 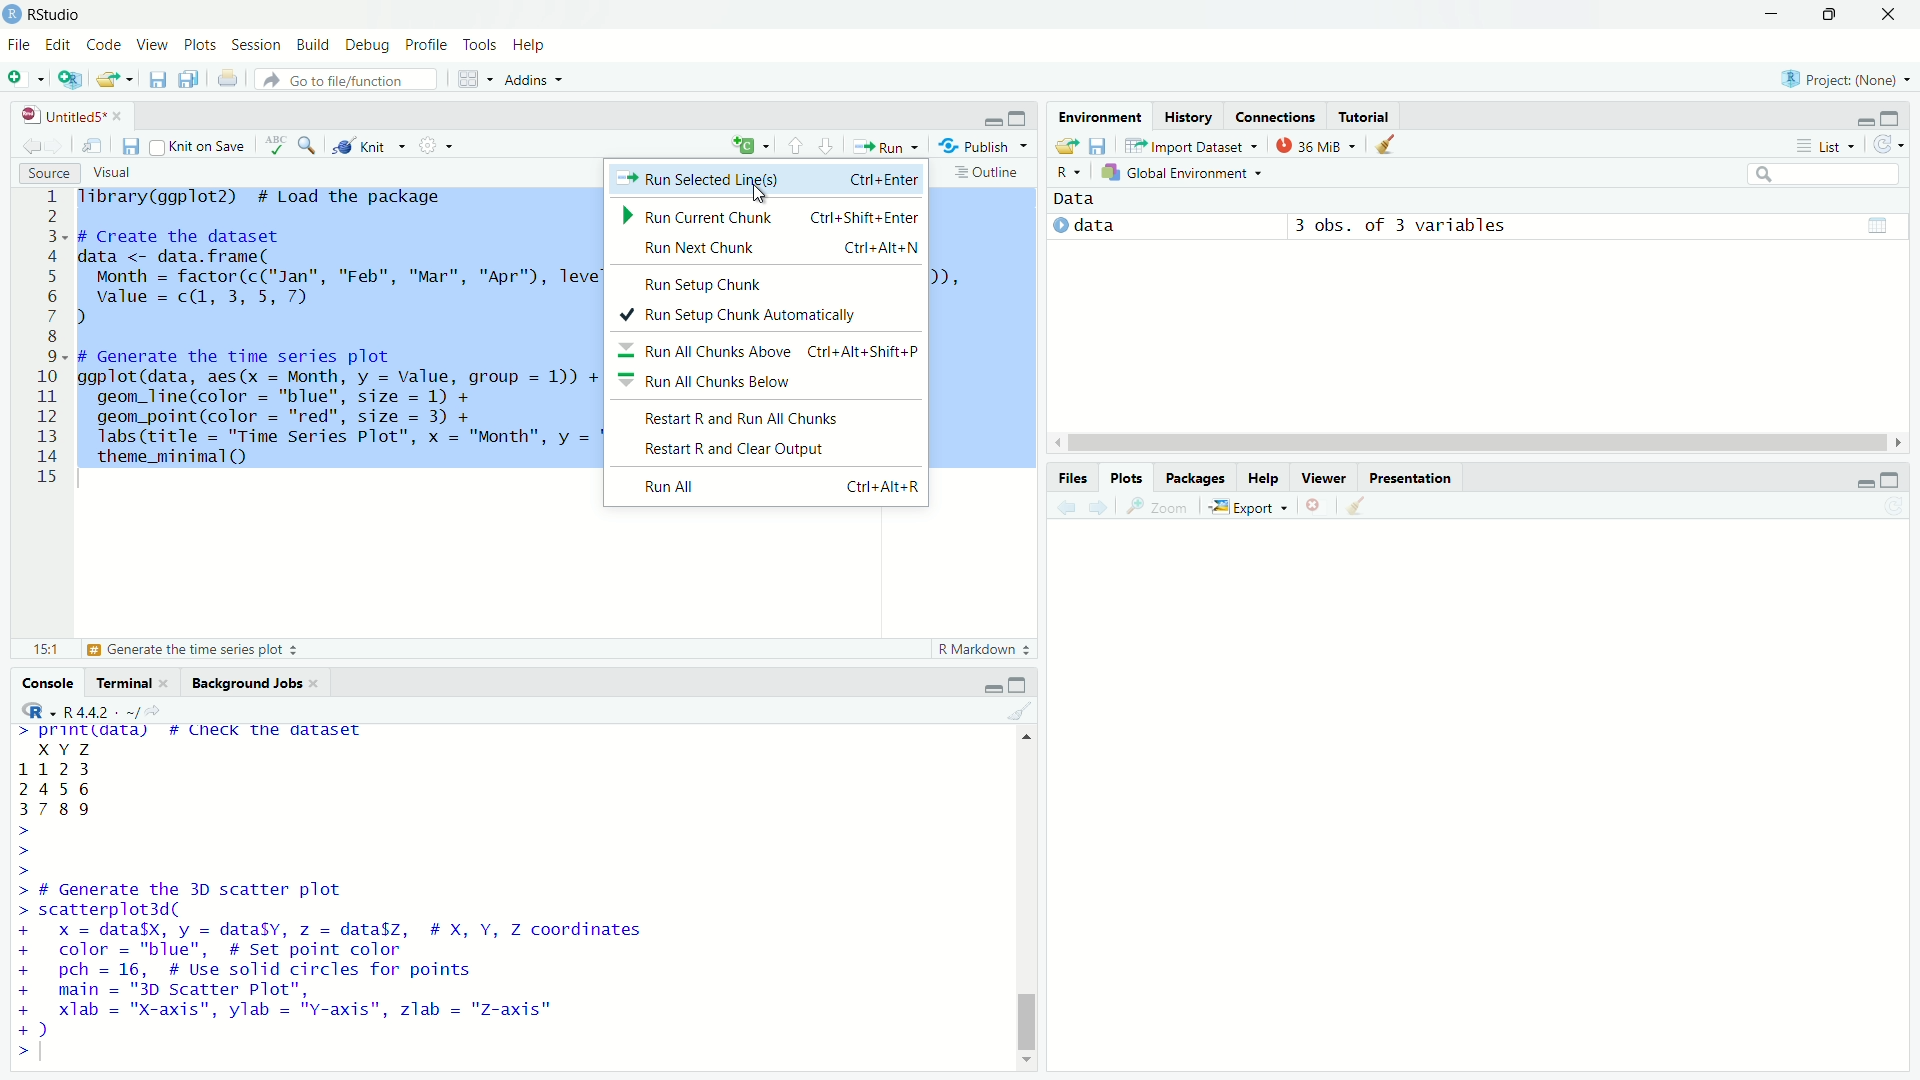 What do you see at coordinates (116, 77) in the screenshot?
I see `open an existing file` at bounding box center [116, 77].